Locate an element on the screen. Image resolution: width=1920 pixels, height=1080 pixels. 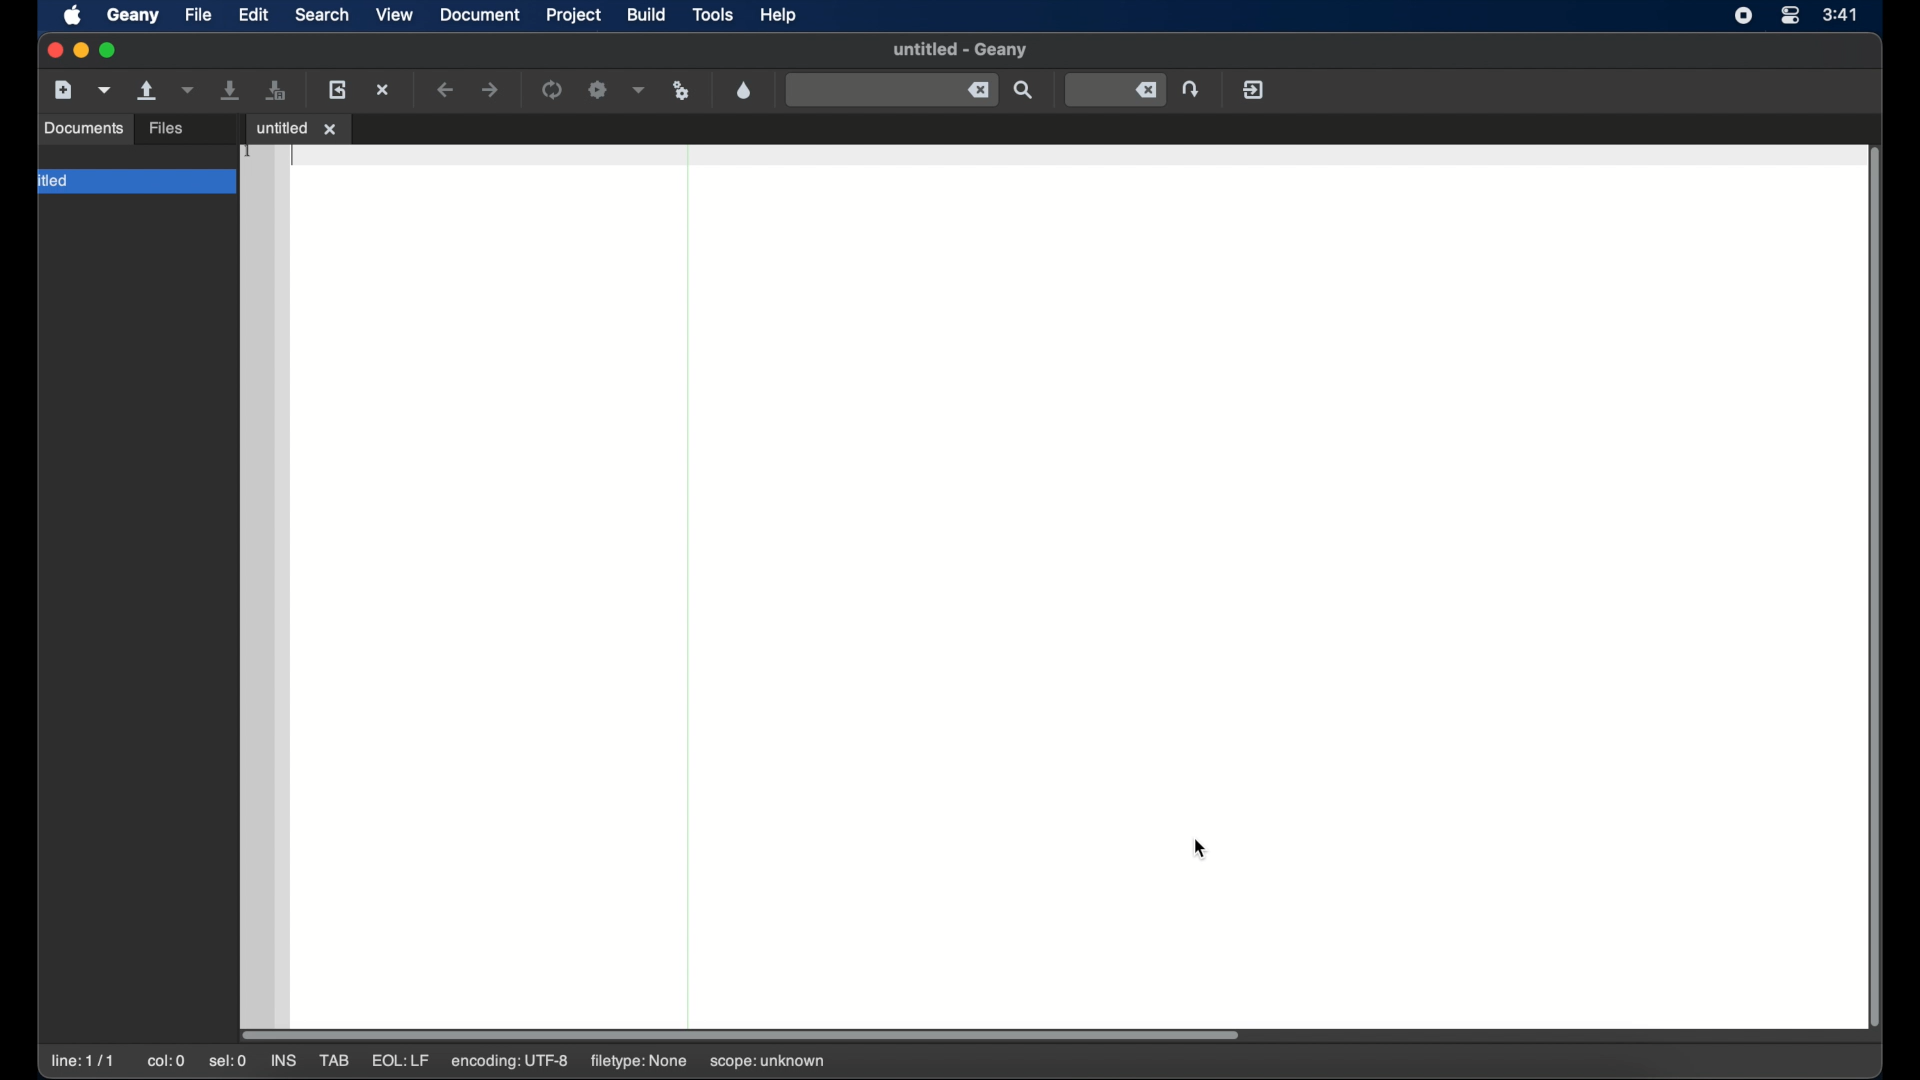
symbols is located at coordinates (66, 128).